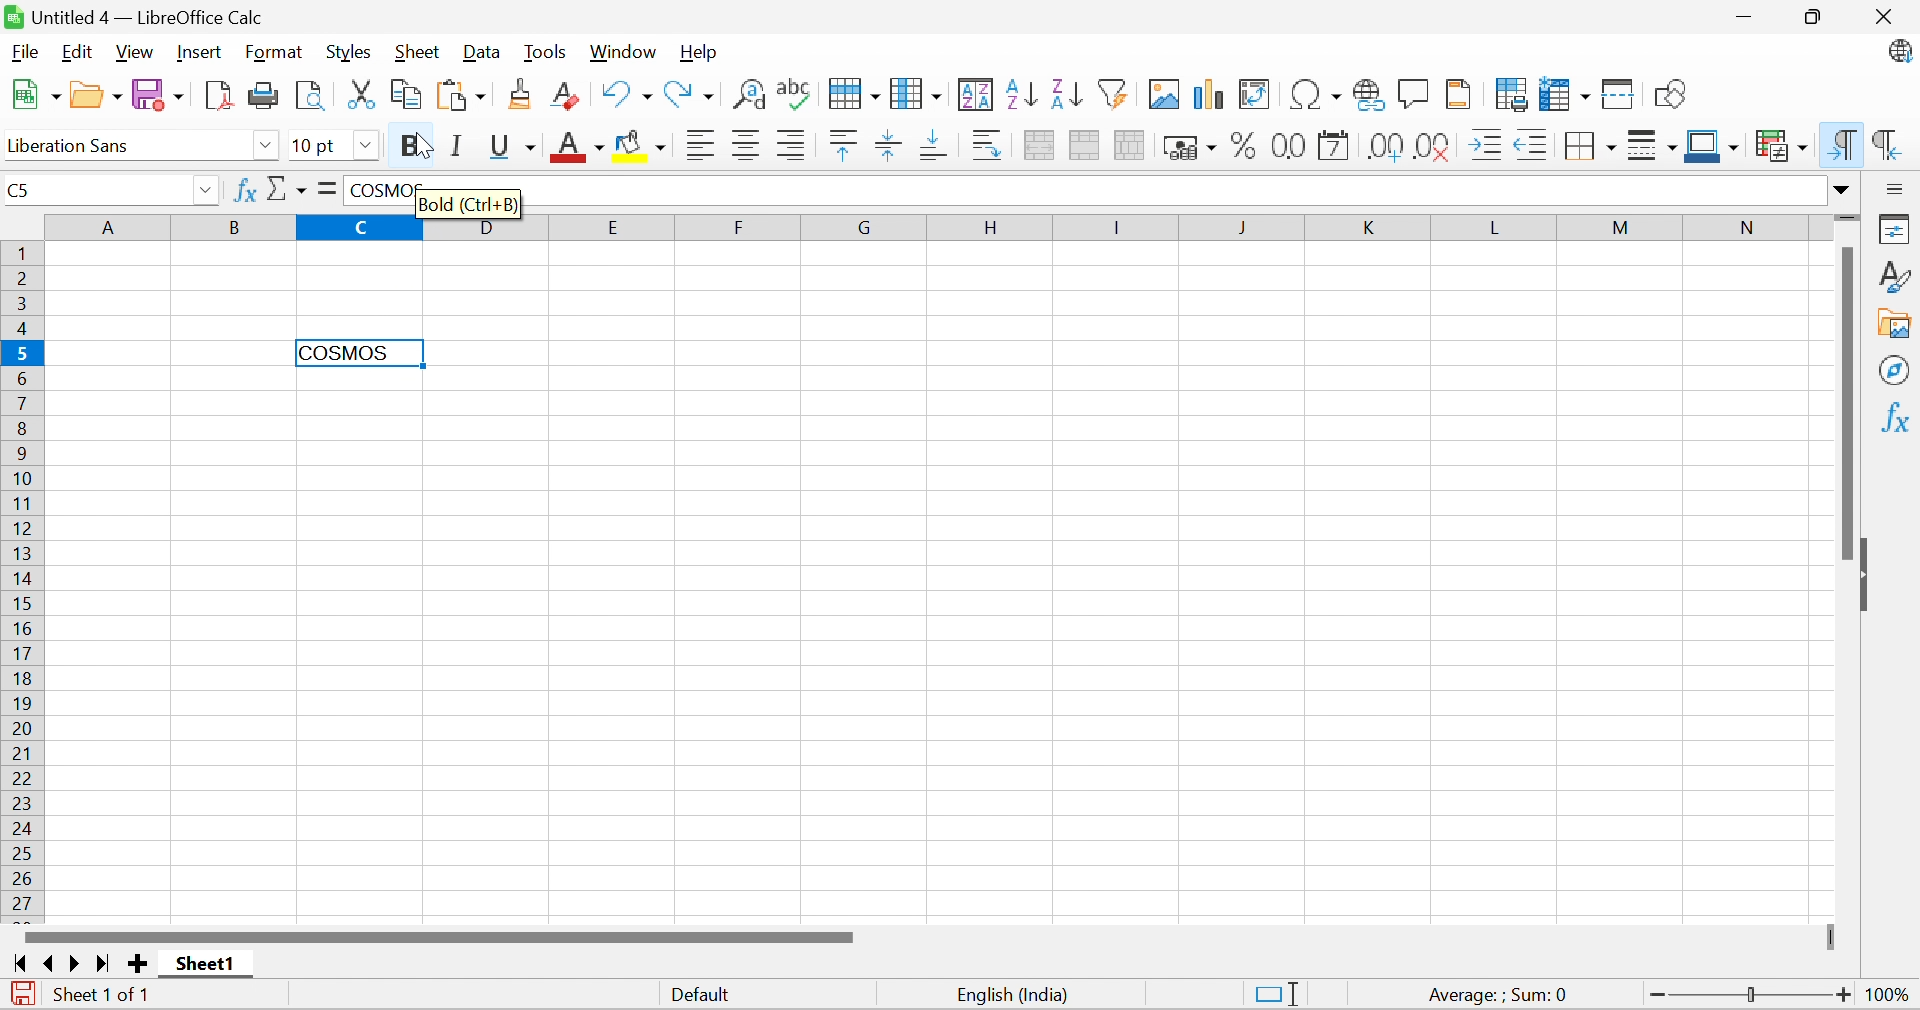  I want to click on Unmerge Cells, so click(1130, 146).